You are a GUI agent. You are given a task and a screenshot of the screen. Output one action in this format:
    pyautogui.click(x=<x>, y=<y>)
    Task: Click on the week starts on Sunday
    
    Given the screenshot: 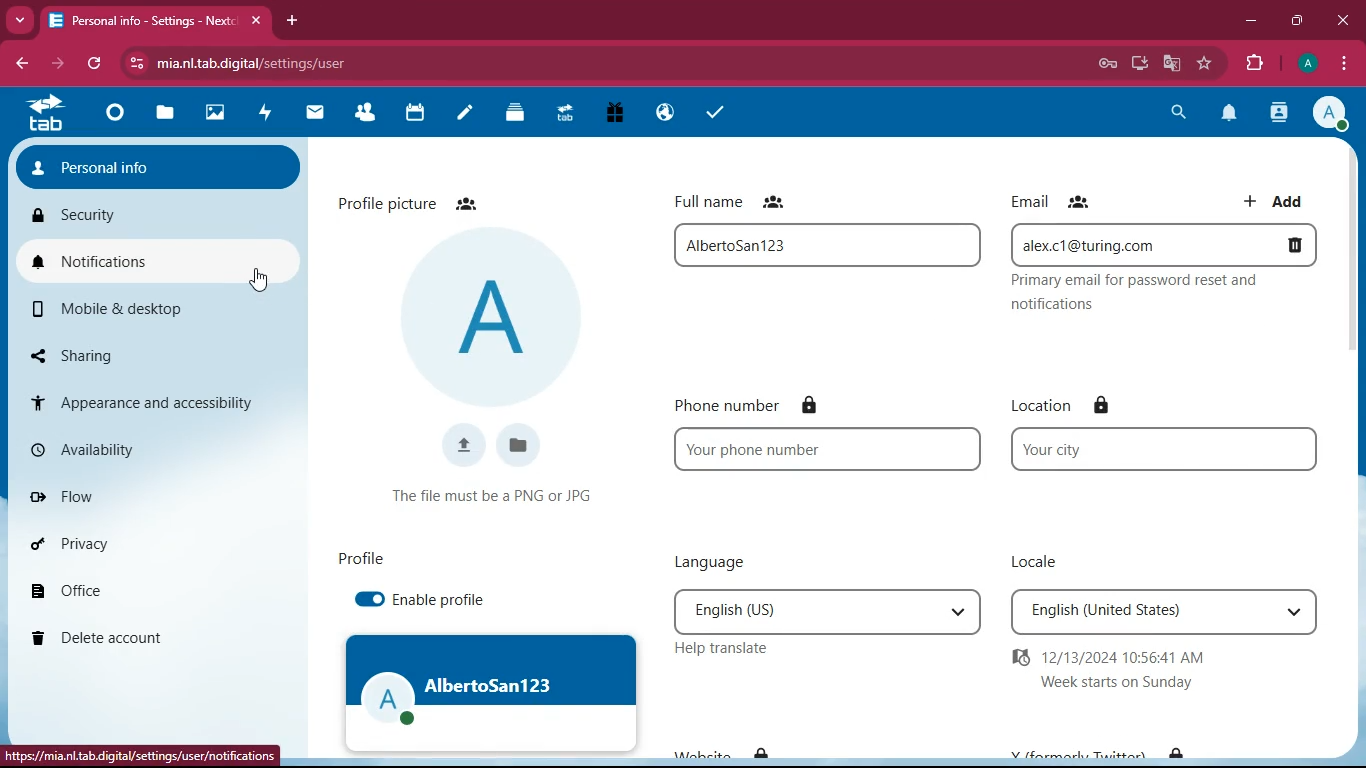 What is the action you would take?
    pyautogui.click(x=1118, y=682)
    